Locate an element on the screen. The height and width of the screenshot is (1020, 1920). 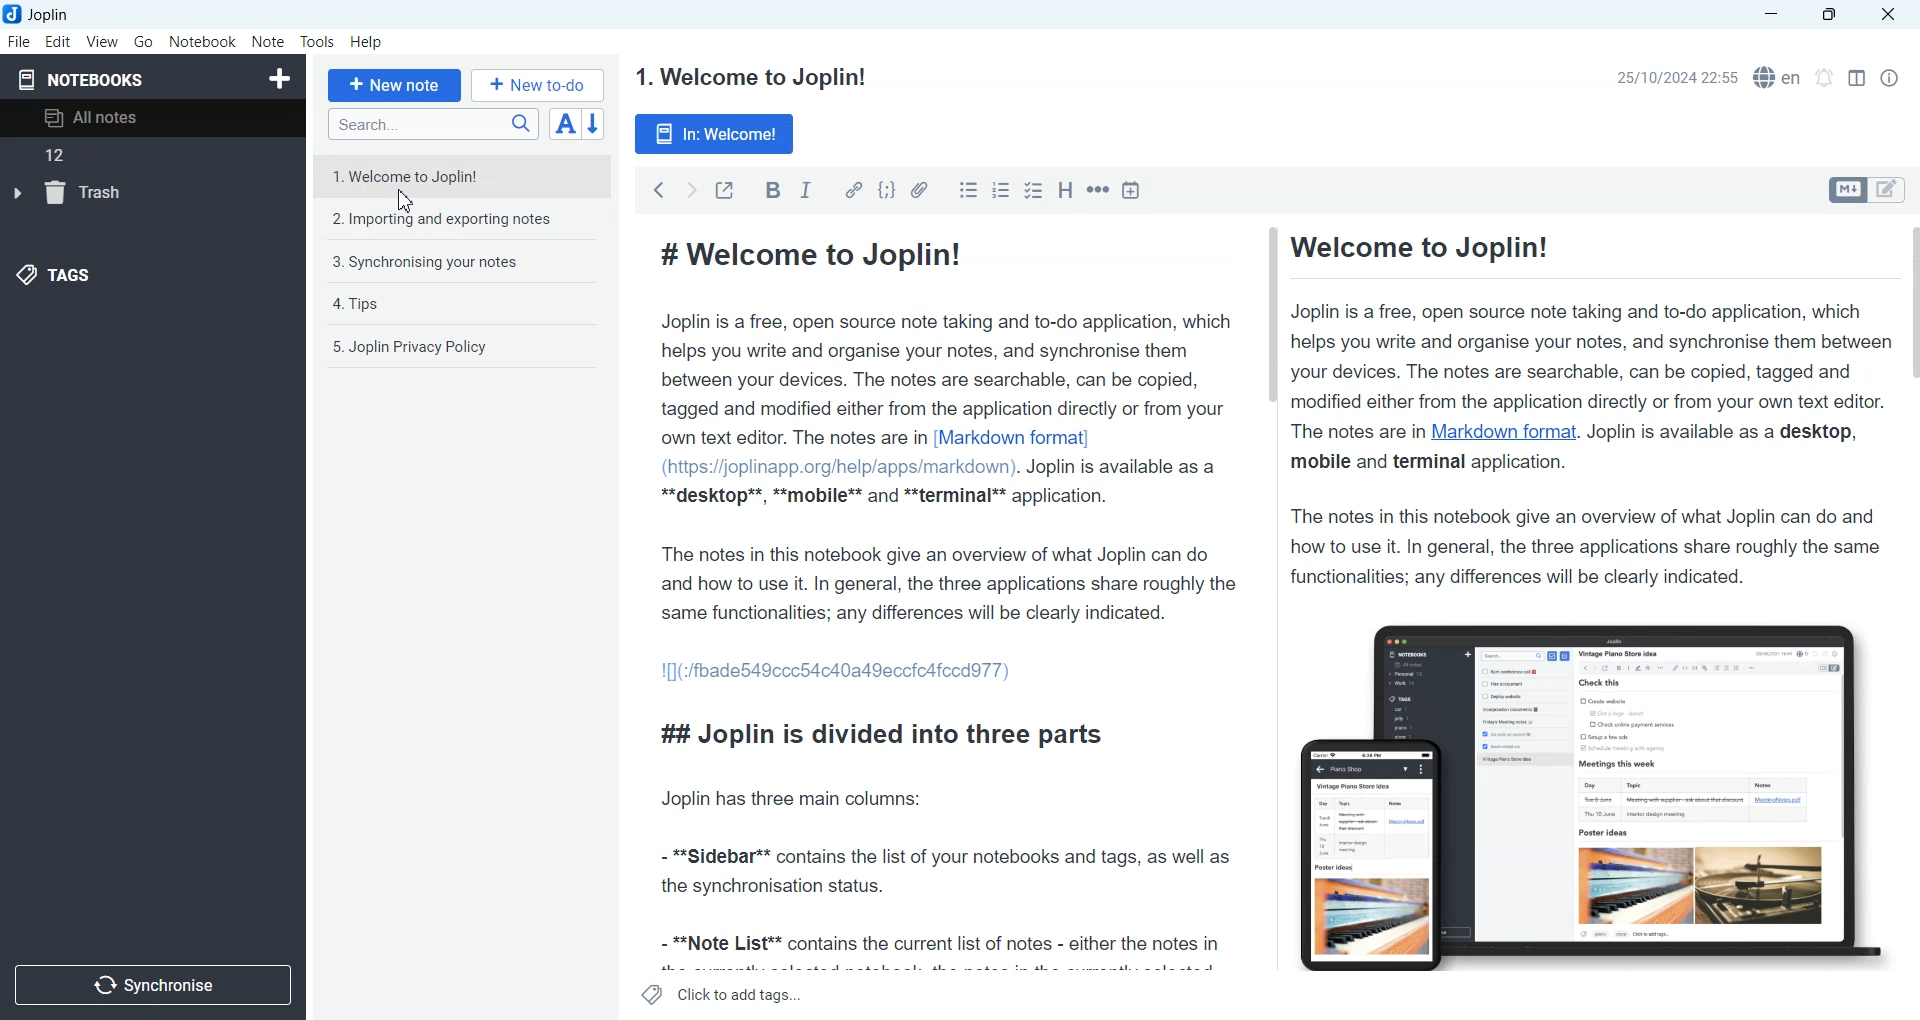
Spell checker is located at coordinates (1779, 77).